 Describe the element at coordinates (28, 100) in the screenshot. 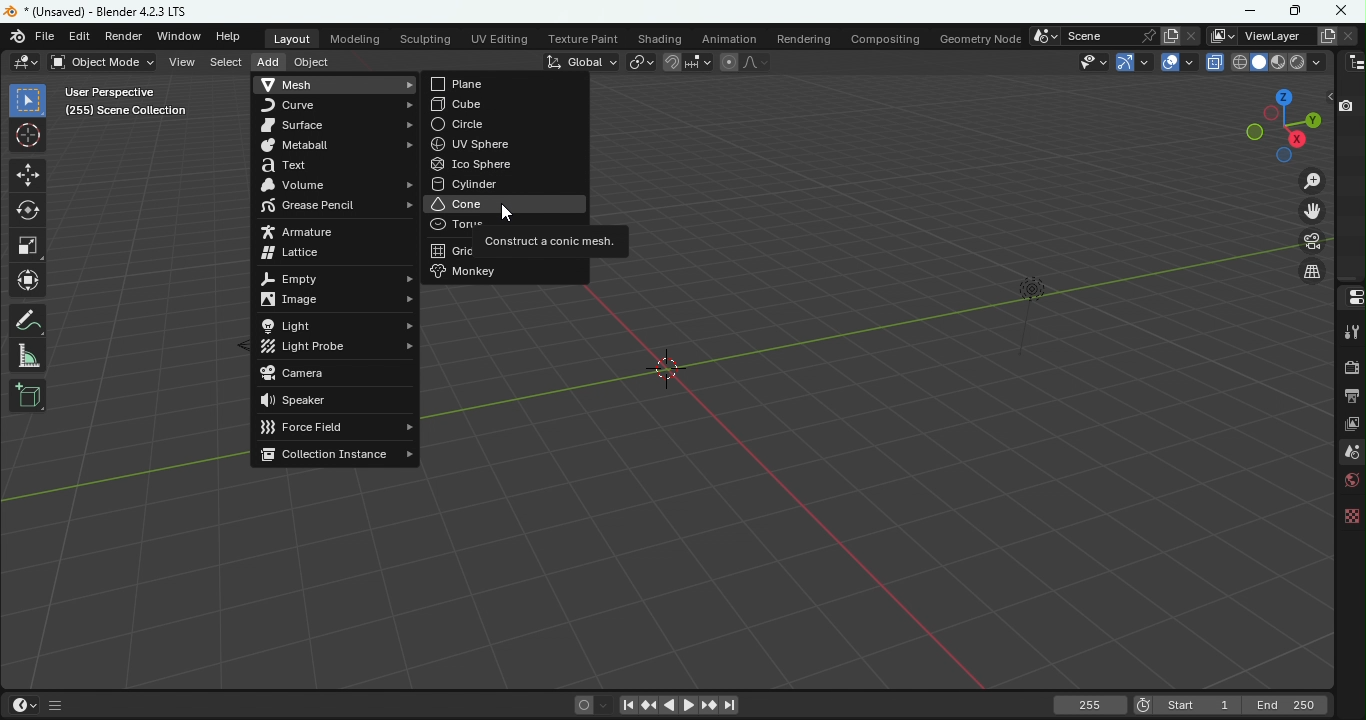

I see `Select box` at that location.